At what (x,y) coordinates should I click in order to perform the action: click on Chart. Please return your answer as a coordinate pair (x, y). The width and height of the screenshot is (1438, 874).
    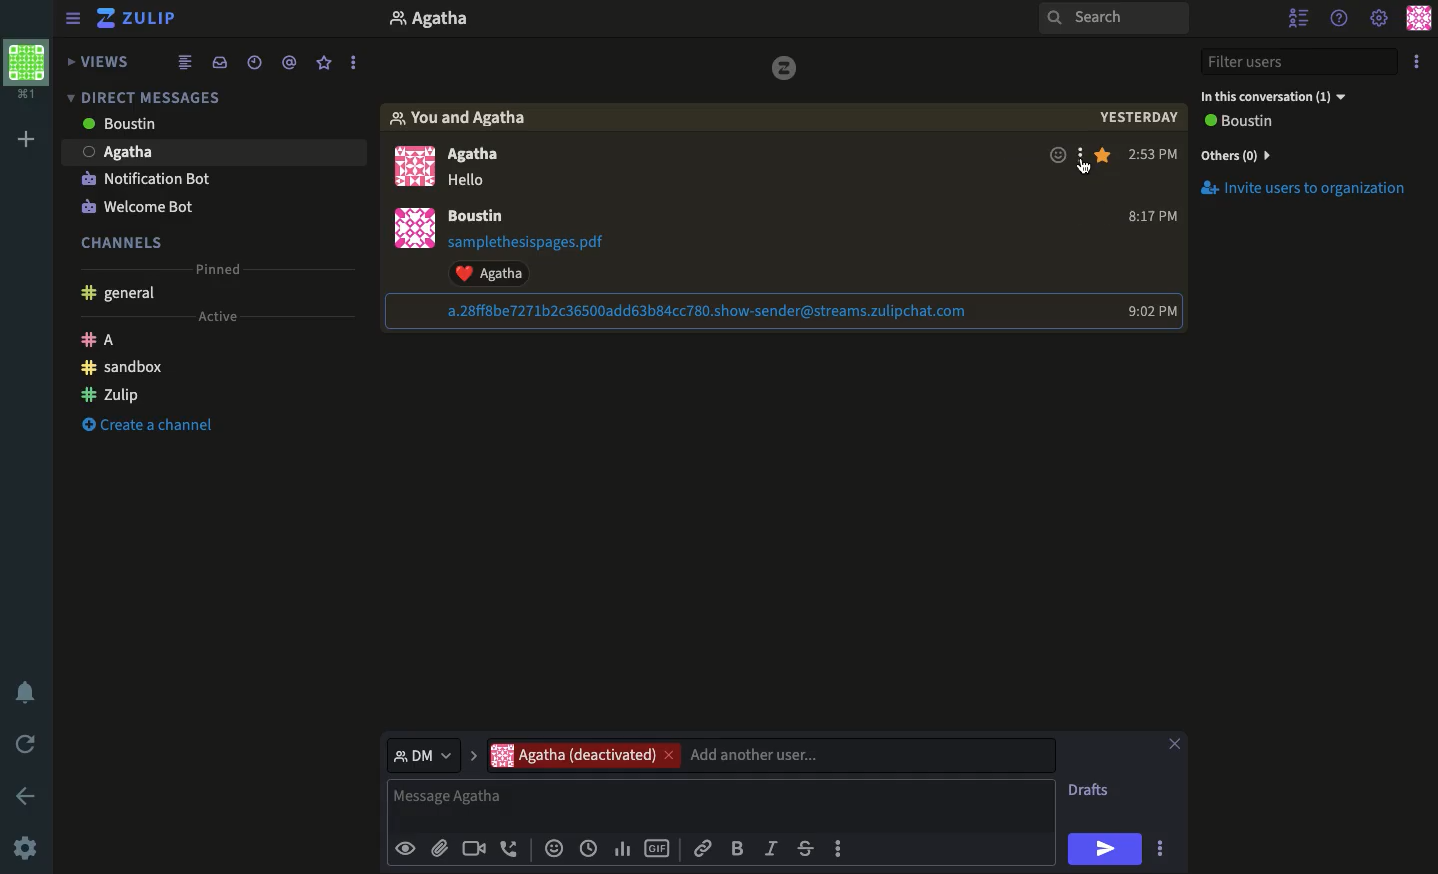
    Looking at the image, I should click on (623, 849).